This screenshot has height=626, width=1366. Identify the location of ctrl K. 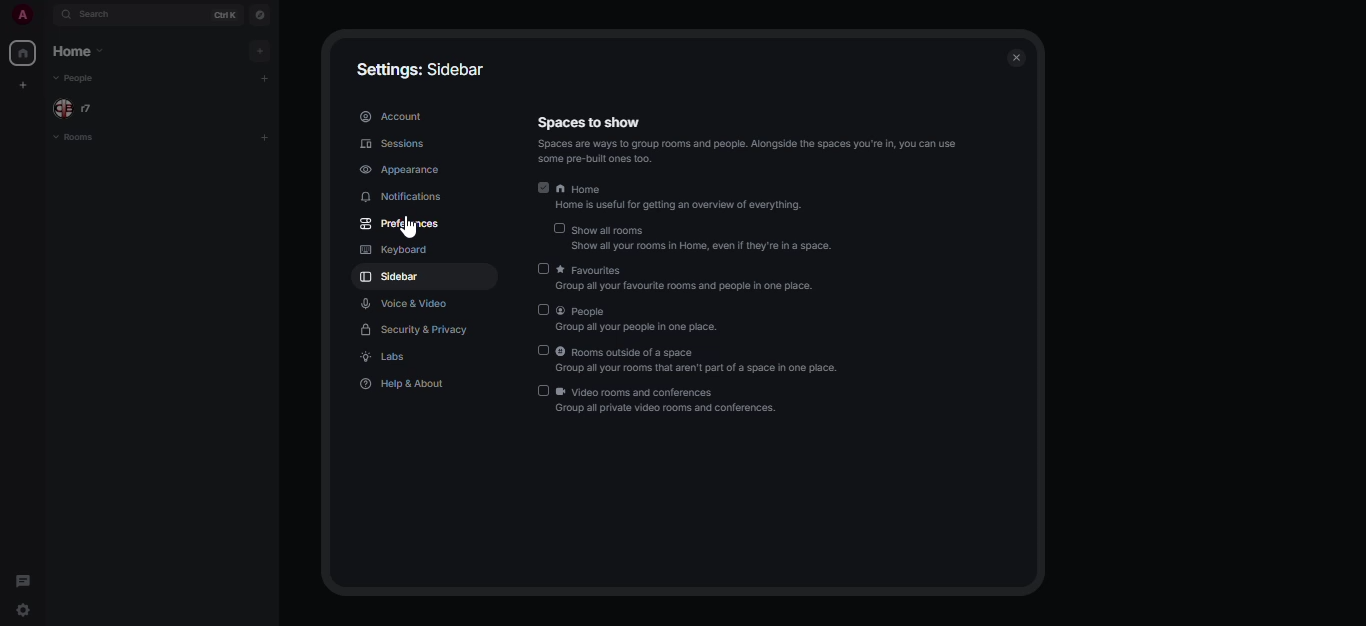
(225, 13).